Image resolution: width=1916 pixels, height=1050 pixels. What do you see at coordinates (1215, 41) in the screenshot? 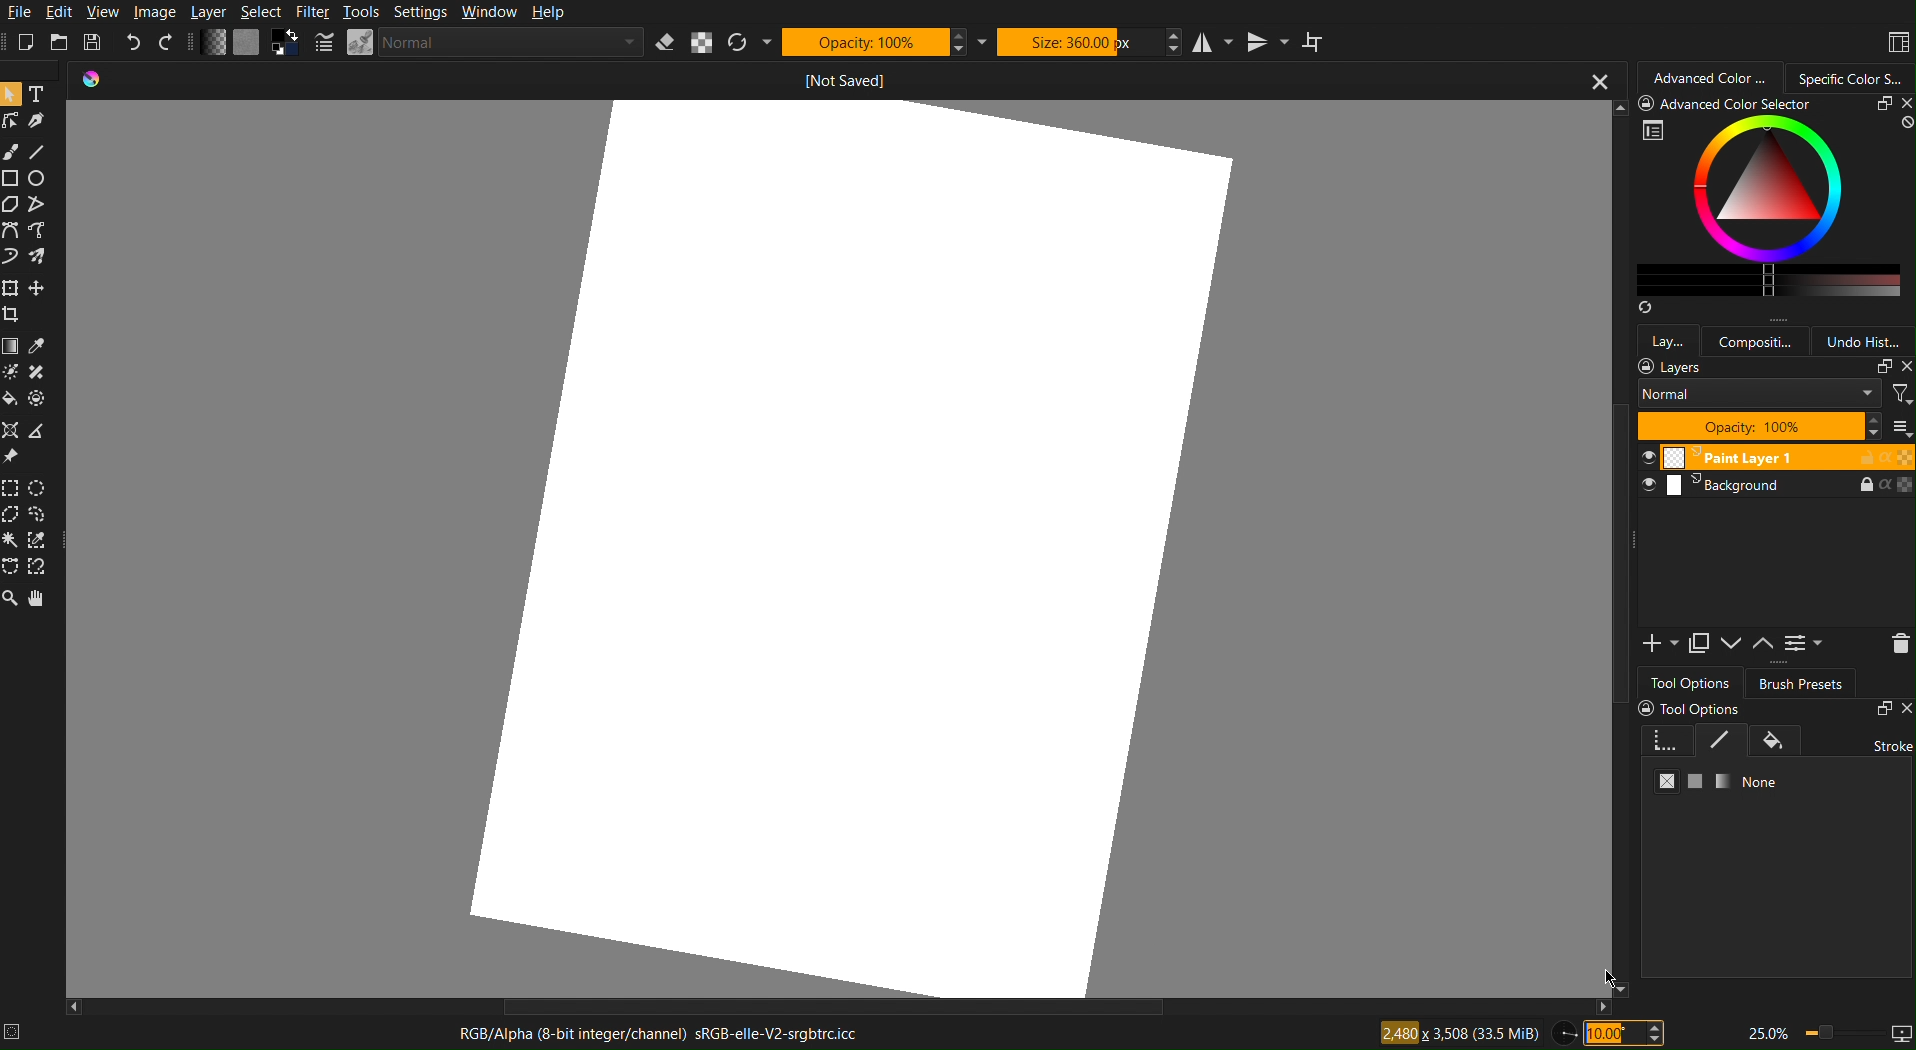
I see `Horizontal Mirror` at bounding box center [1215, 41].